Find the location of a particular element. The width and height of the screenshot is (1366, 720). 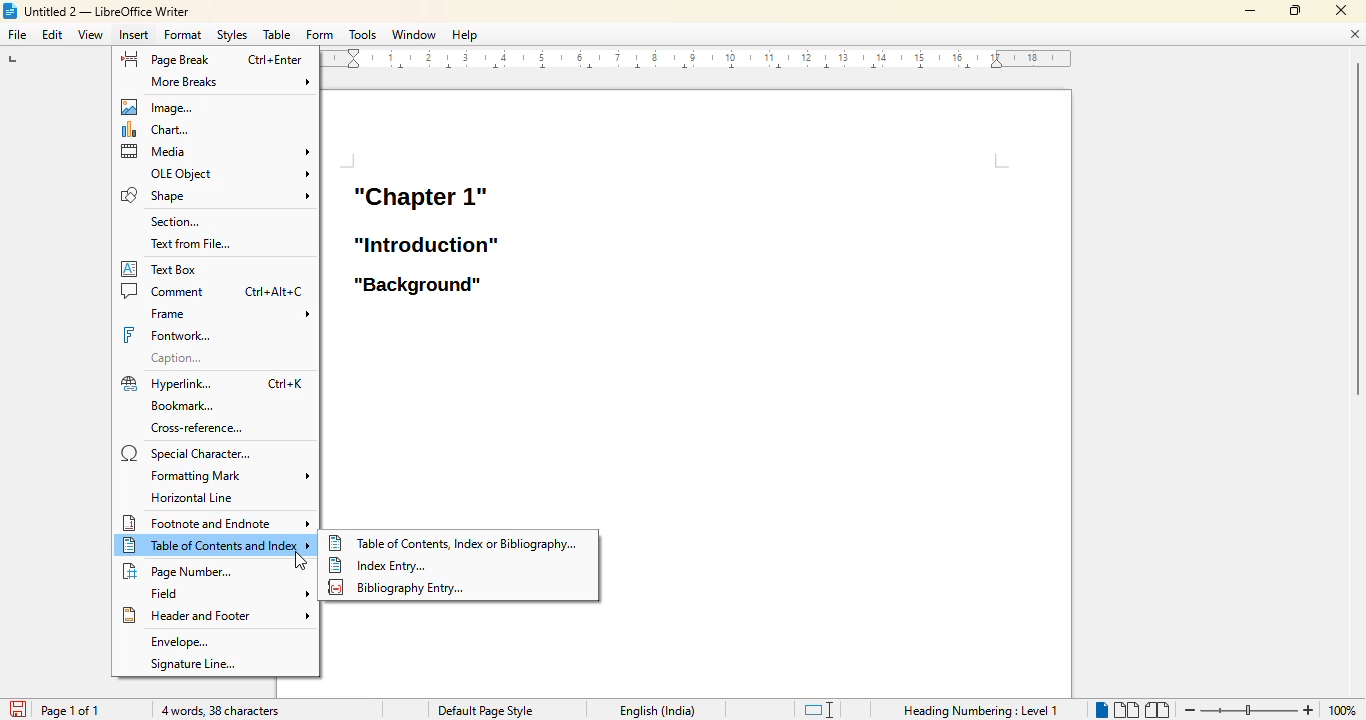

special character is located at coordinates (189, 454).